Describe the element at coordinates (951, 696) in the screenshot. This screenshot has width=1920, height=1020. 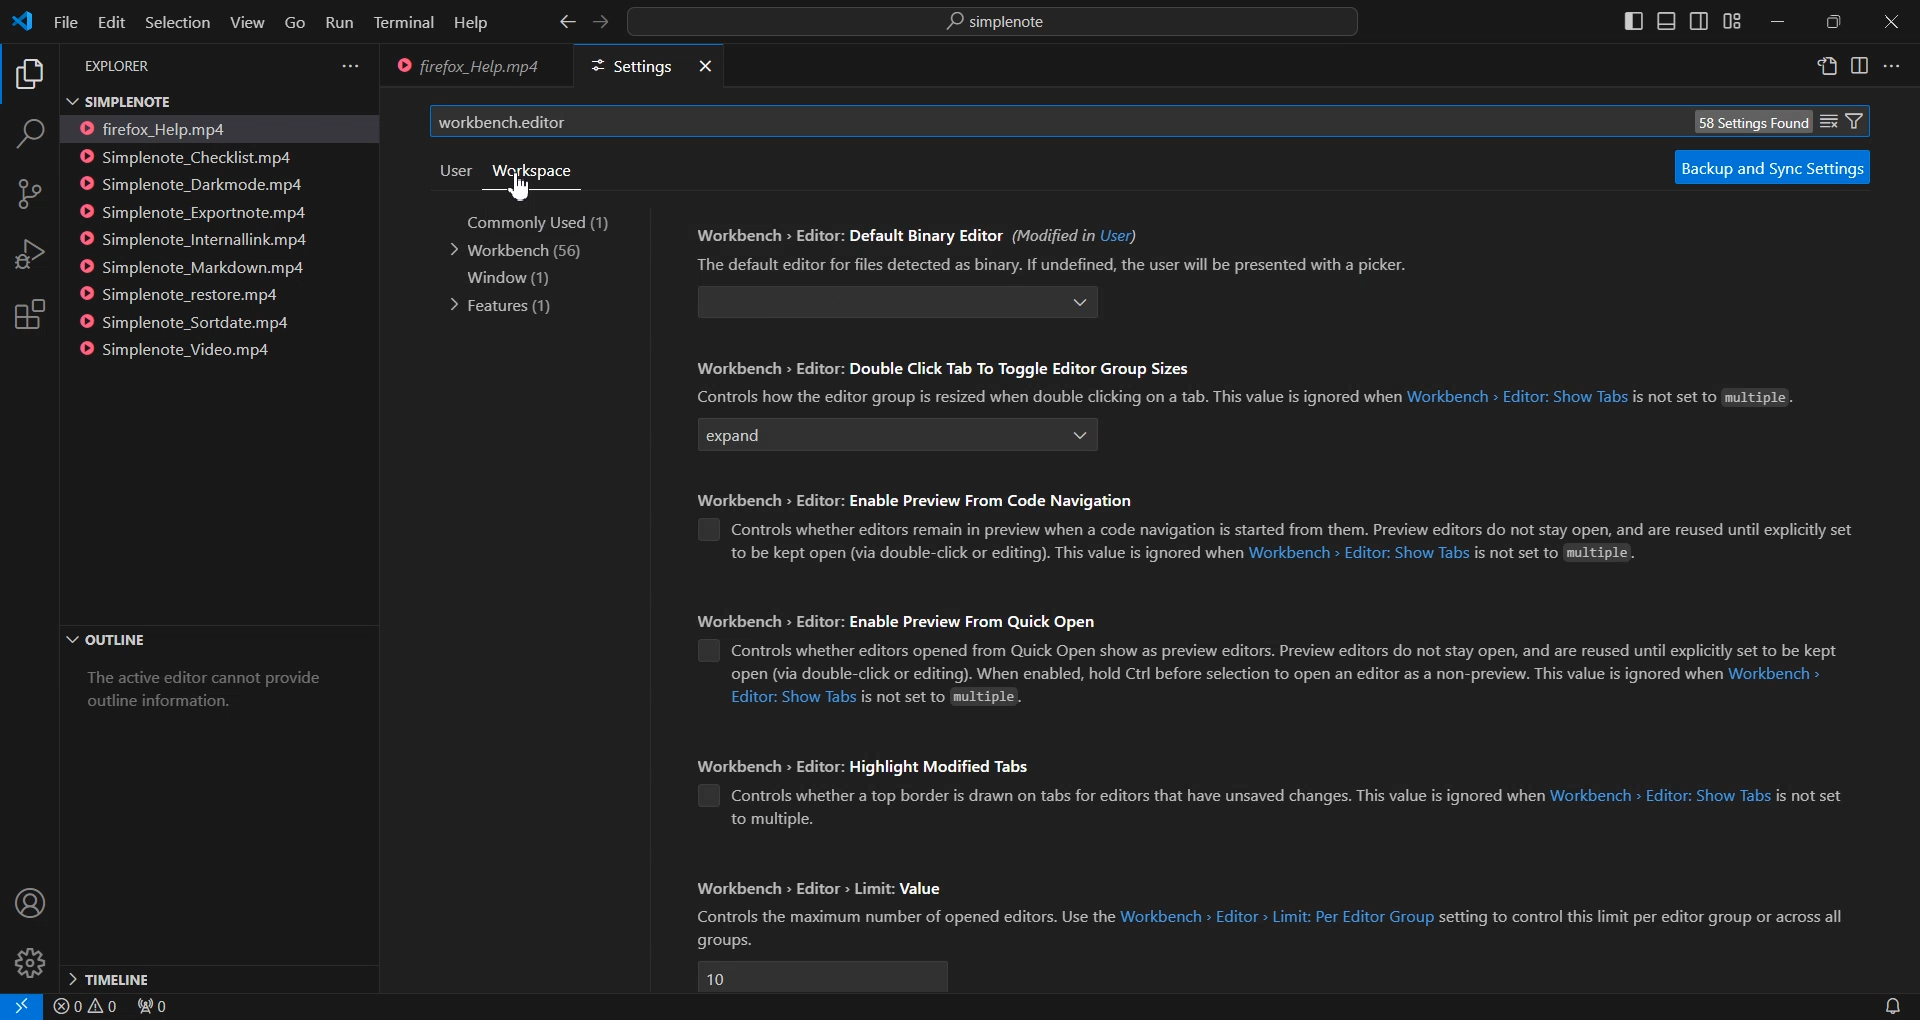
I see `is not set to multiple.` at that location.